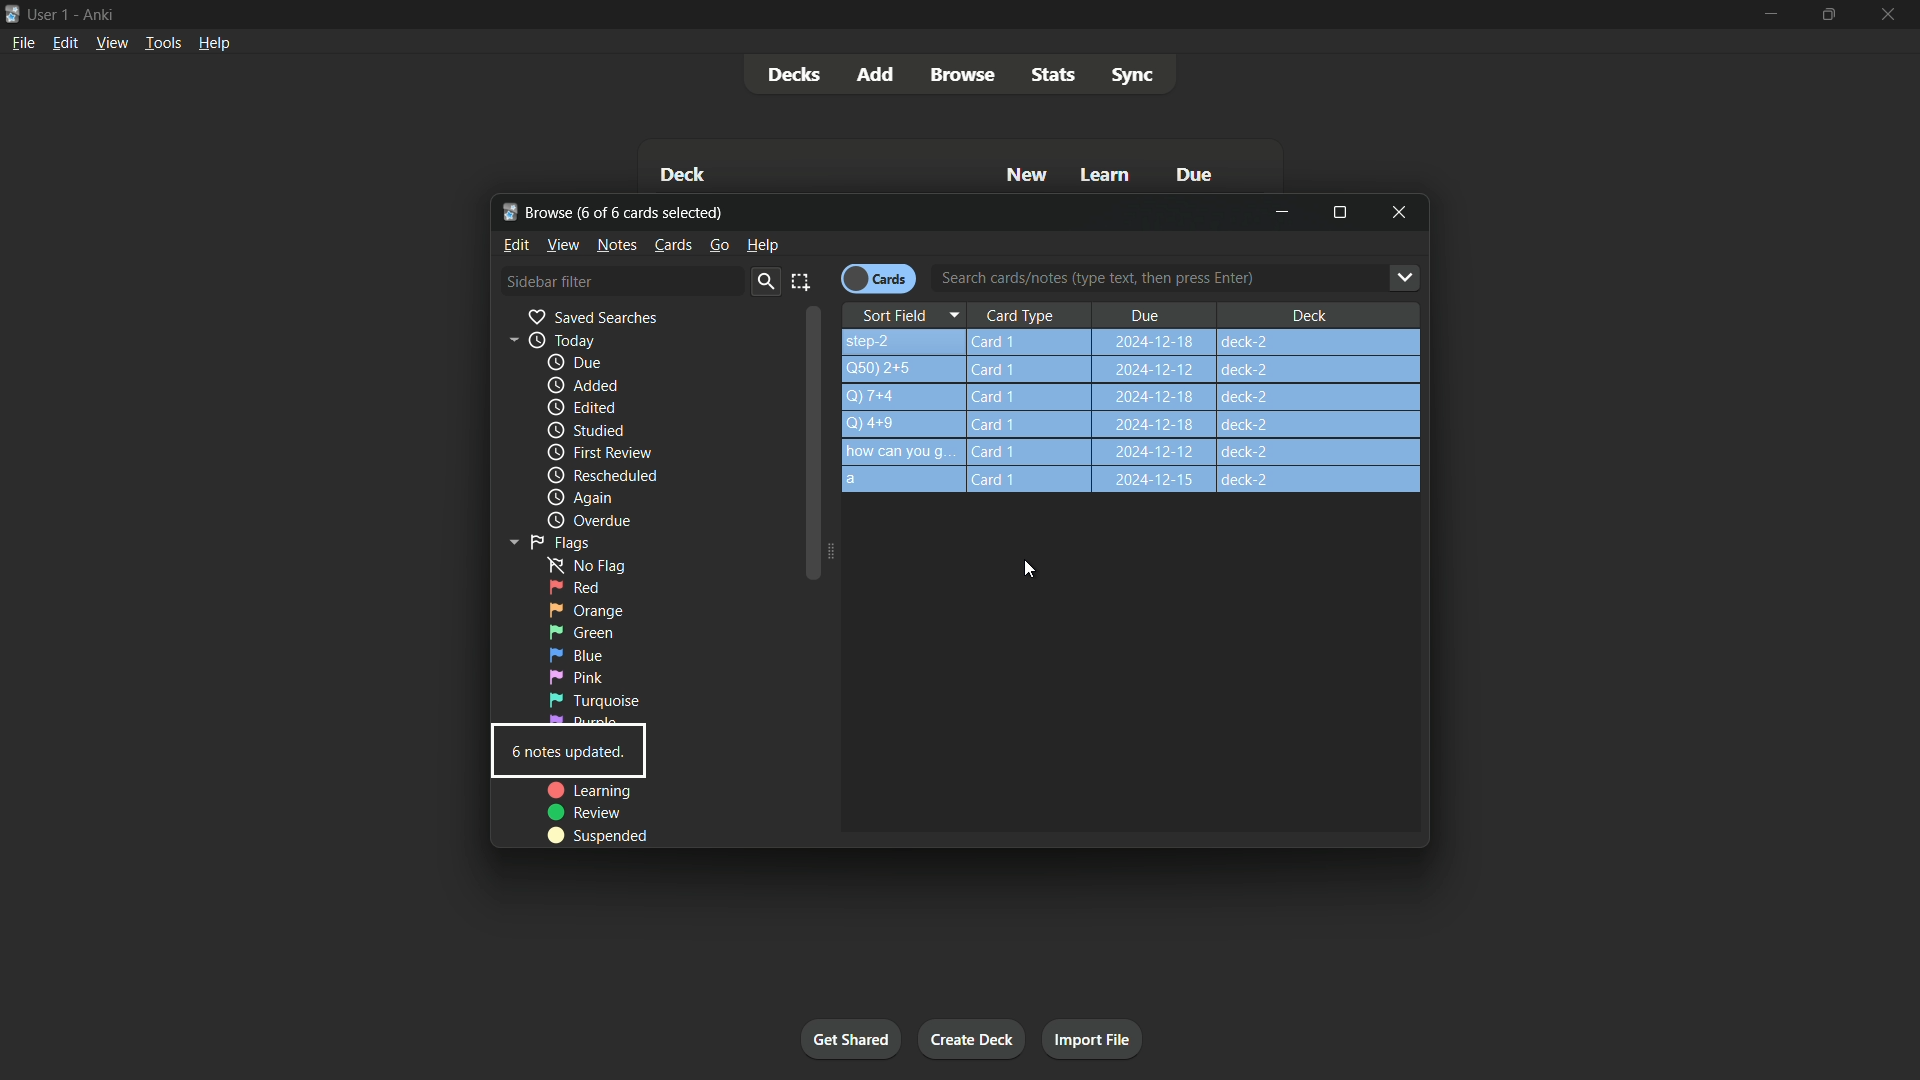  I want to click on Edit menu, so click(64, 45).